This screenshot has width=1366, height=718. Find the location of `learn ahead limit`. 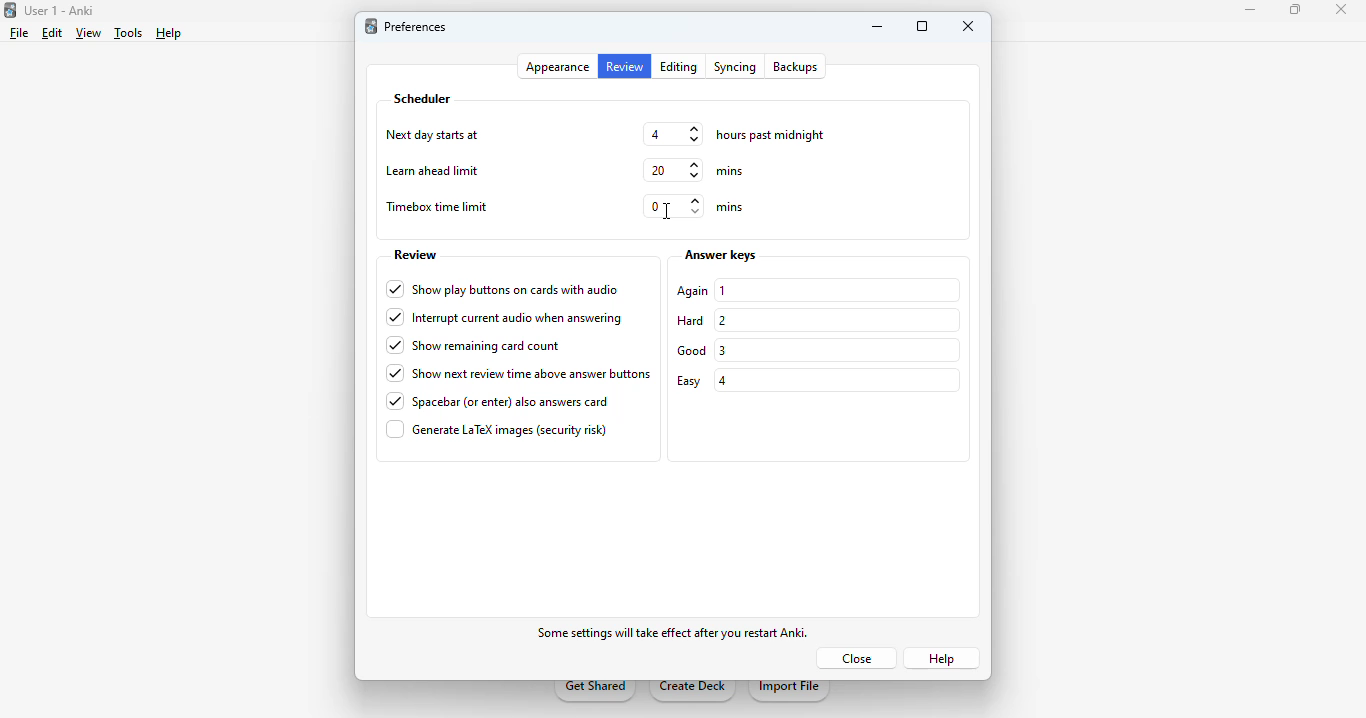

learn ahead limit is located at coordinates (432, 171).